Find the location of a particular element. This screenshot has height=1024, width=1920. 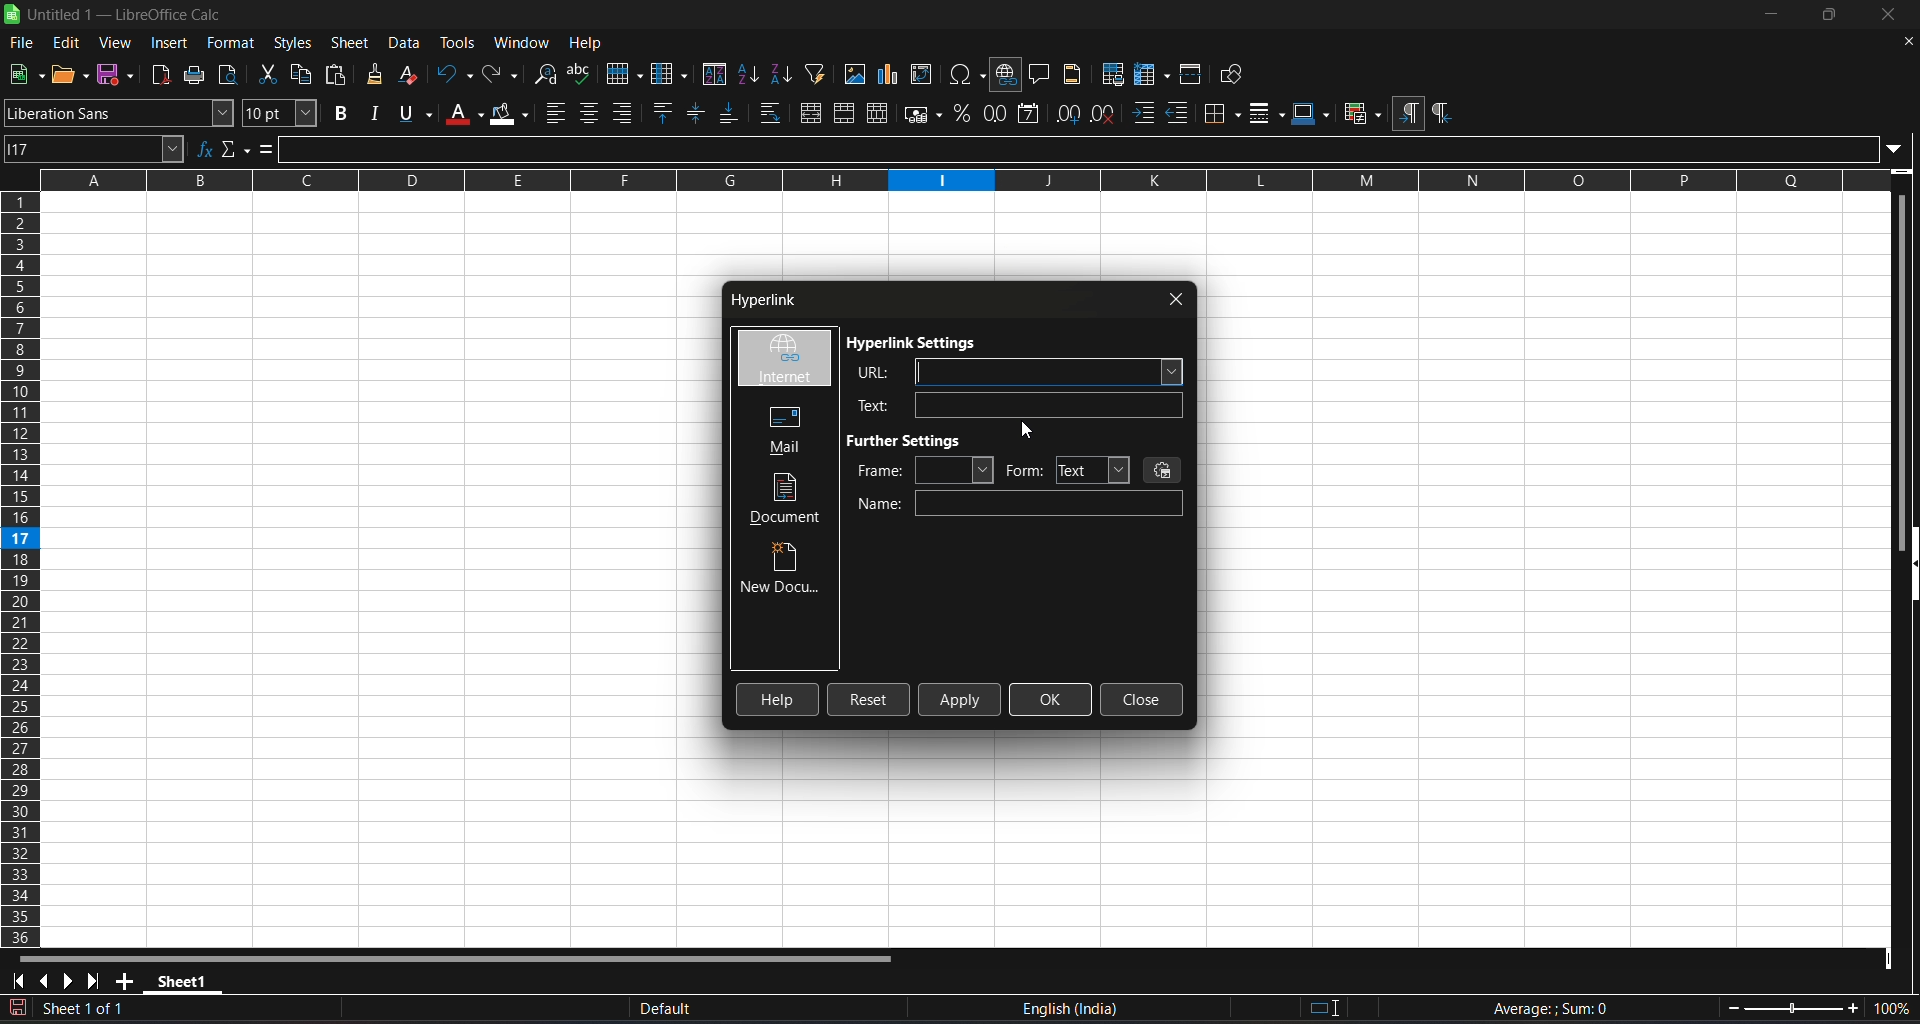

file is located at coordinates (22, 45).